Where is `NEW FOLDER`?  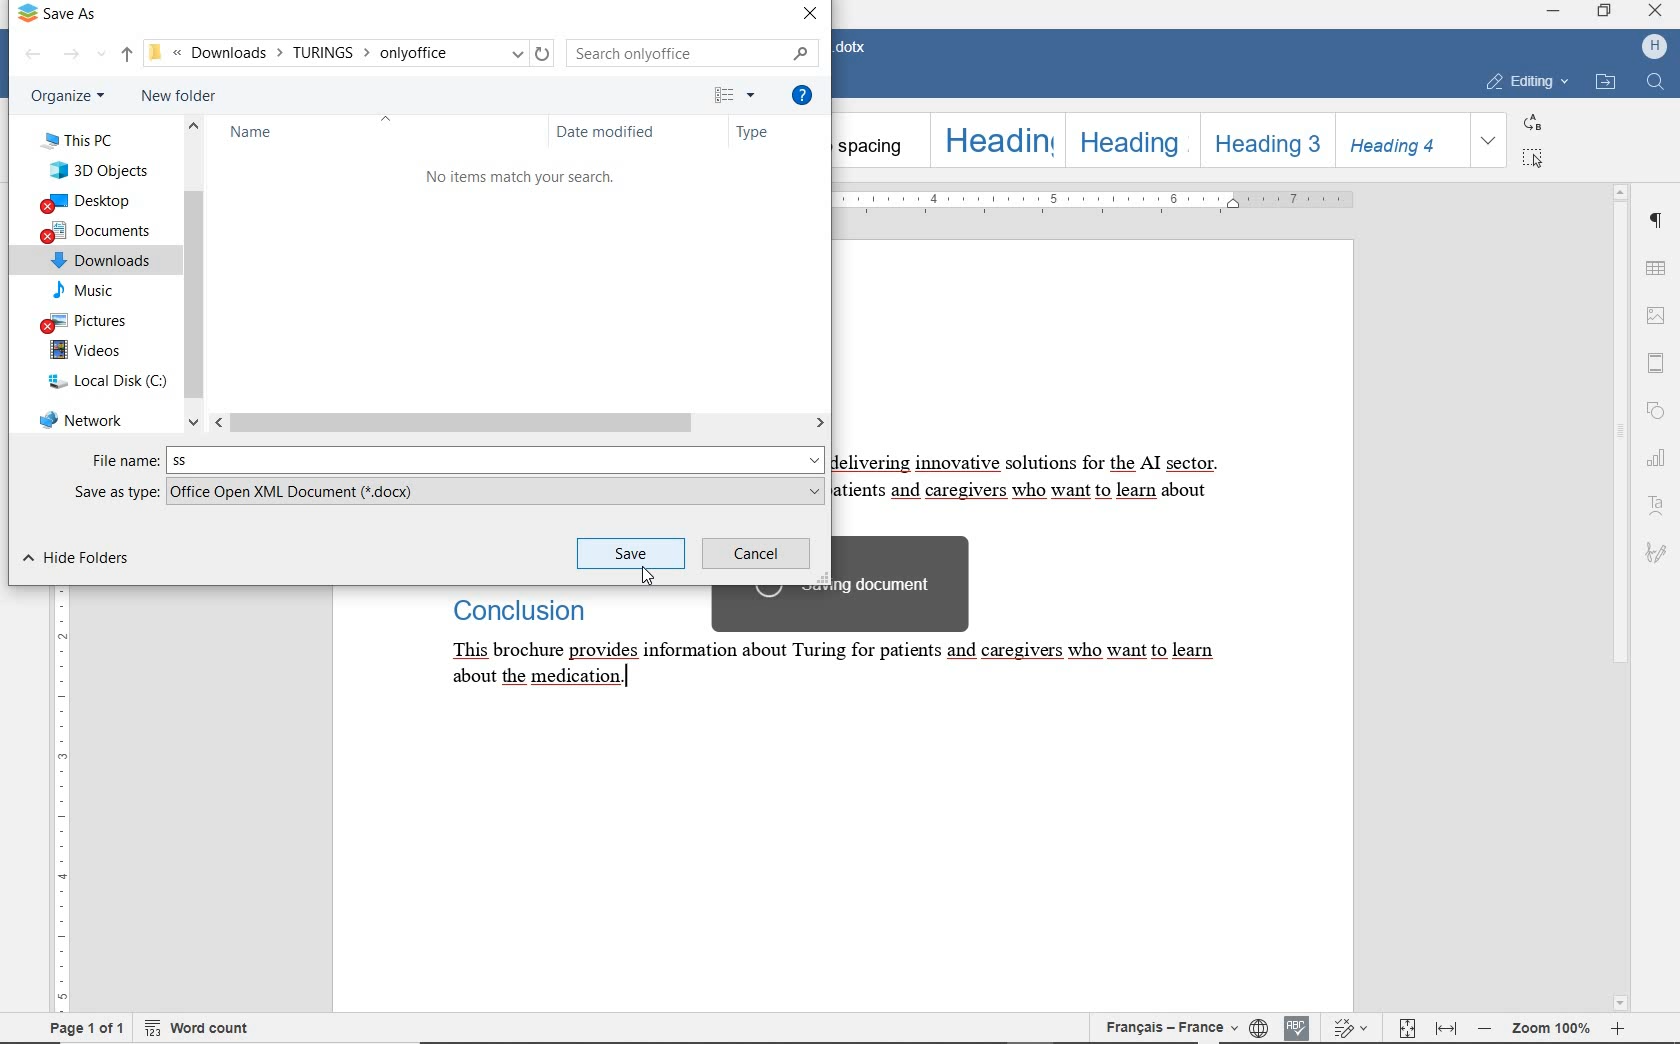 NEW FOLDER is located at coordinates (180, 98).